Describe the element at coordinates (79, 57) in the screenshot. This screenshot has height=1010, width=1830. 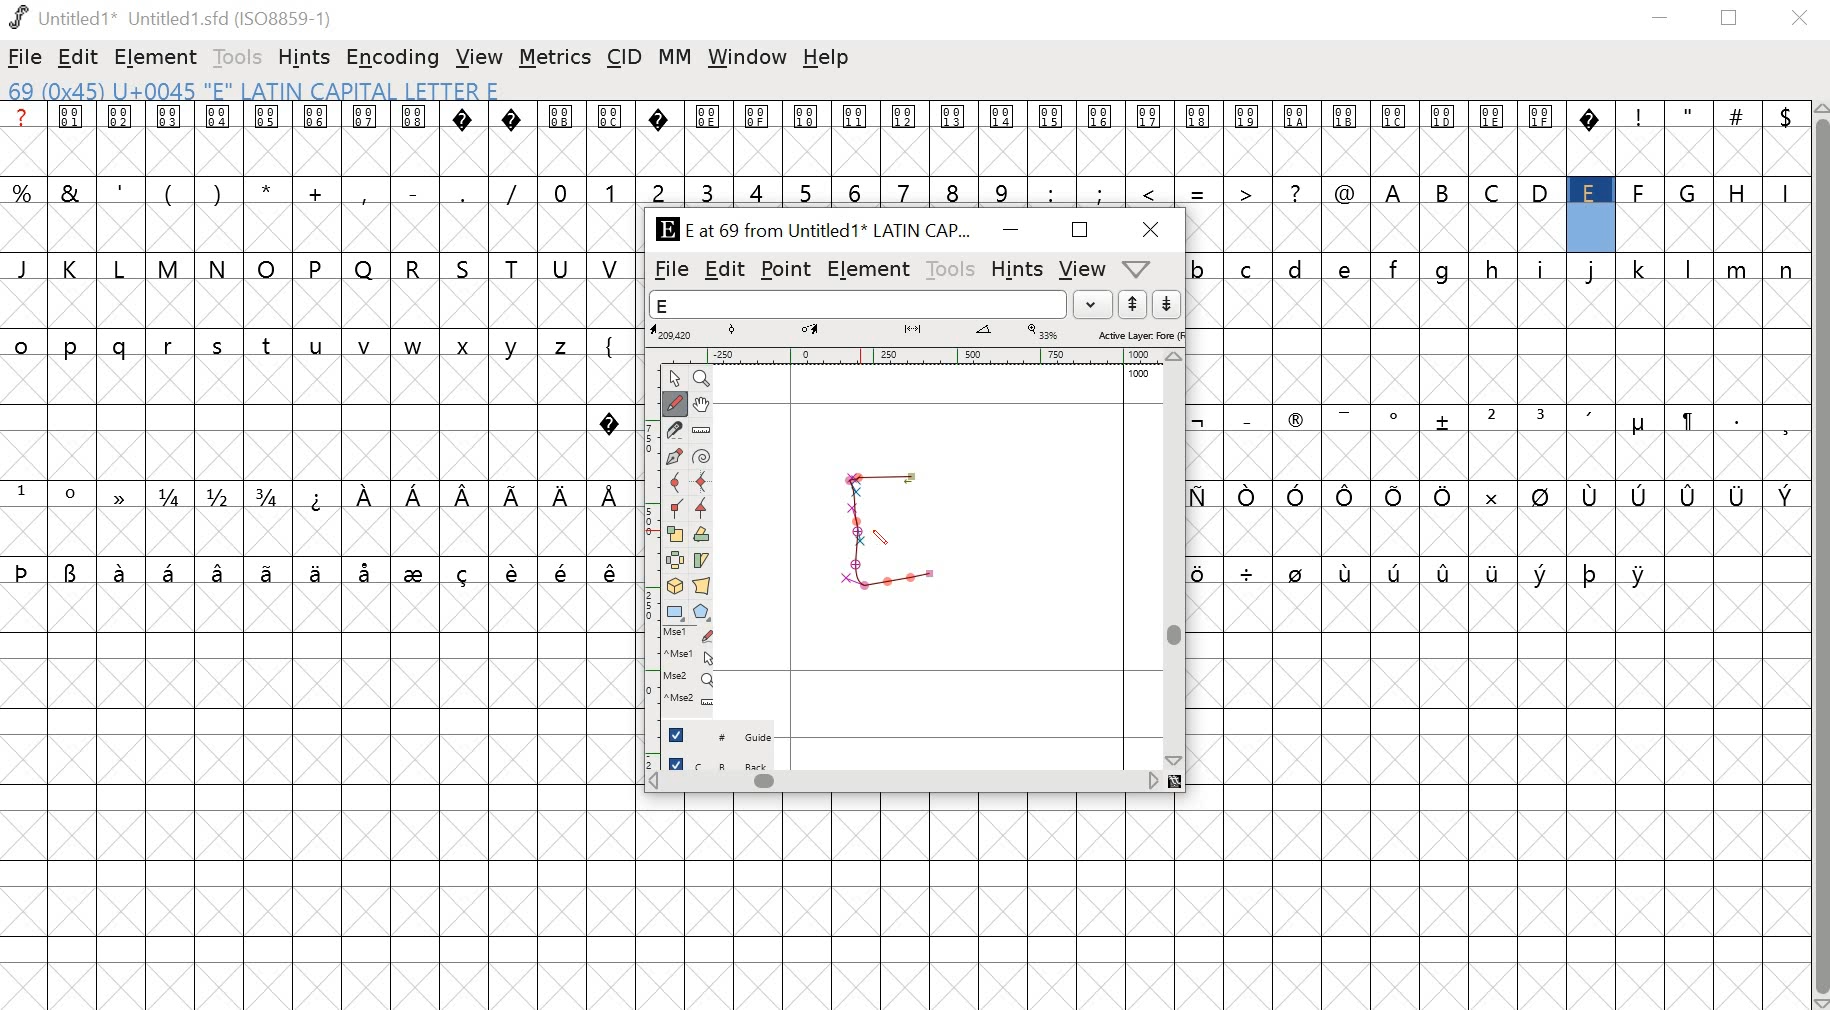
I see `edit` at that location.